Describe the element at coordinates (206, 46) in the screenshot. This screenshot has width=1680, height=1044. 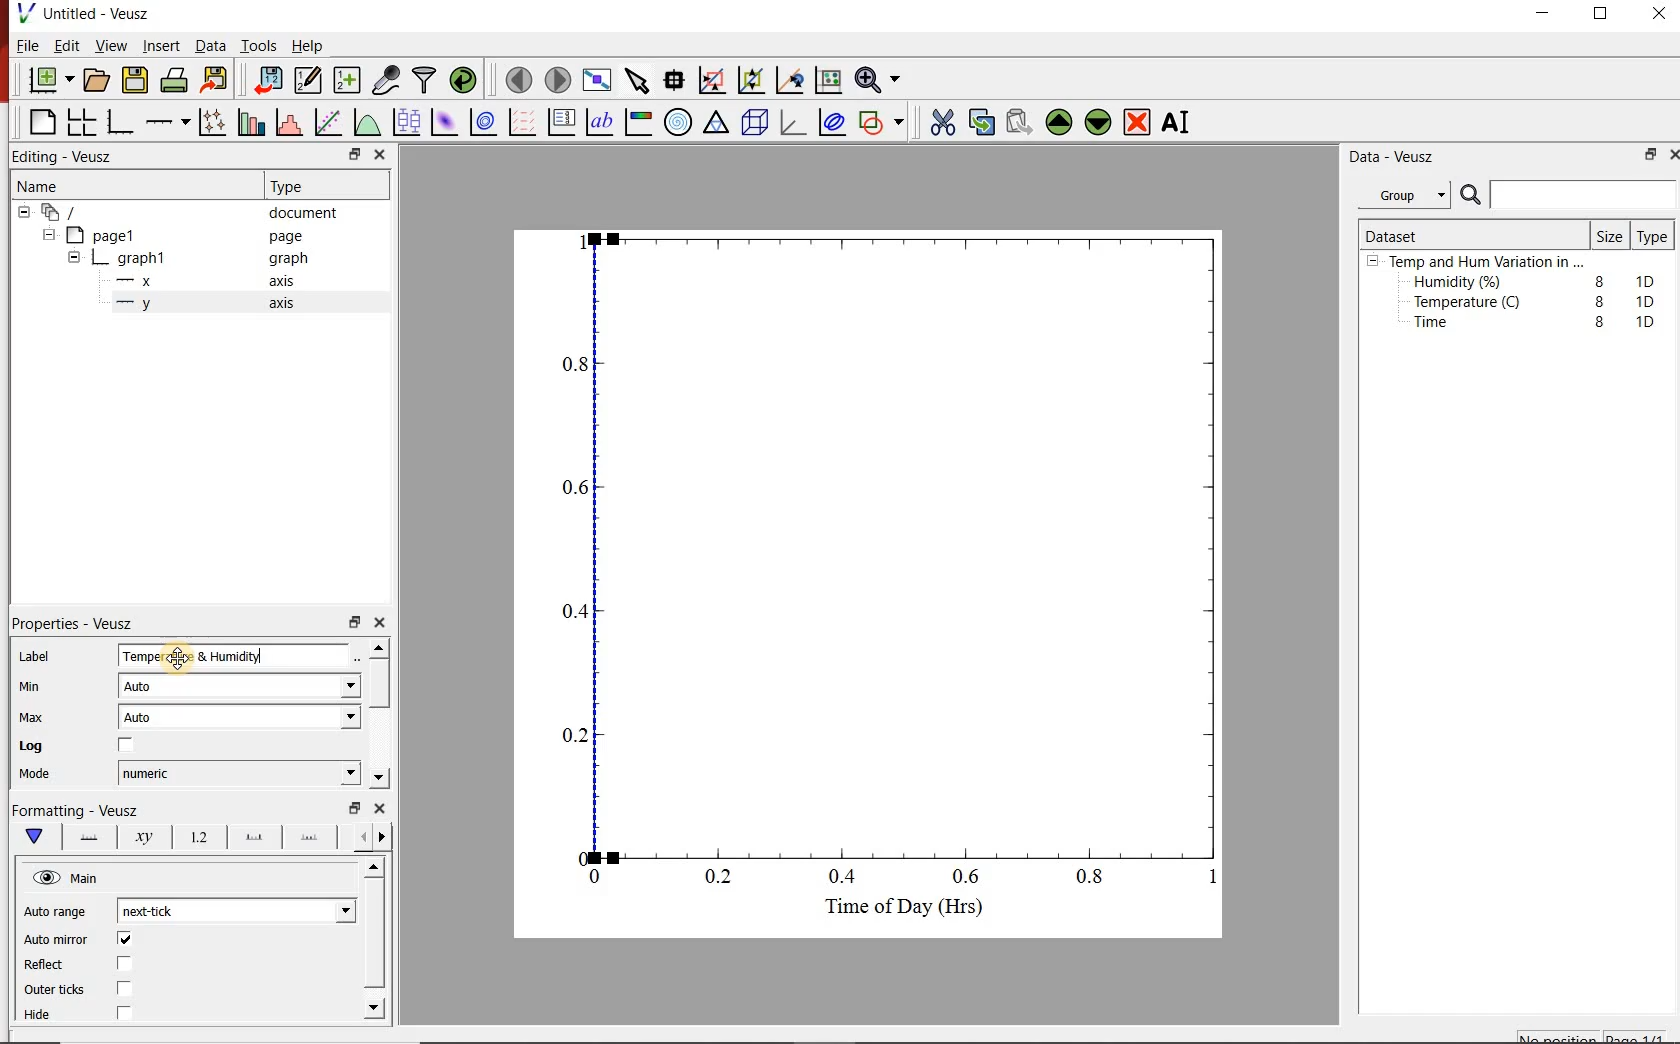
I see `Data` at that location.